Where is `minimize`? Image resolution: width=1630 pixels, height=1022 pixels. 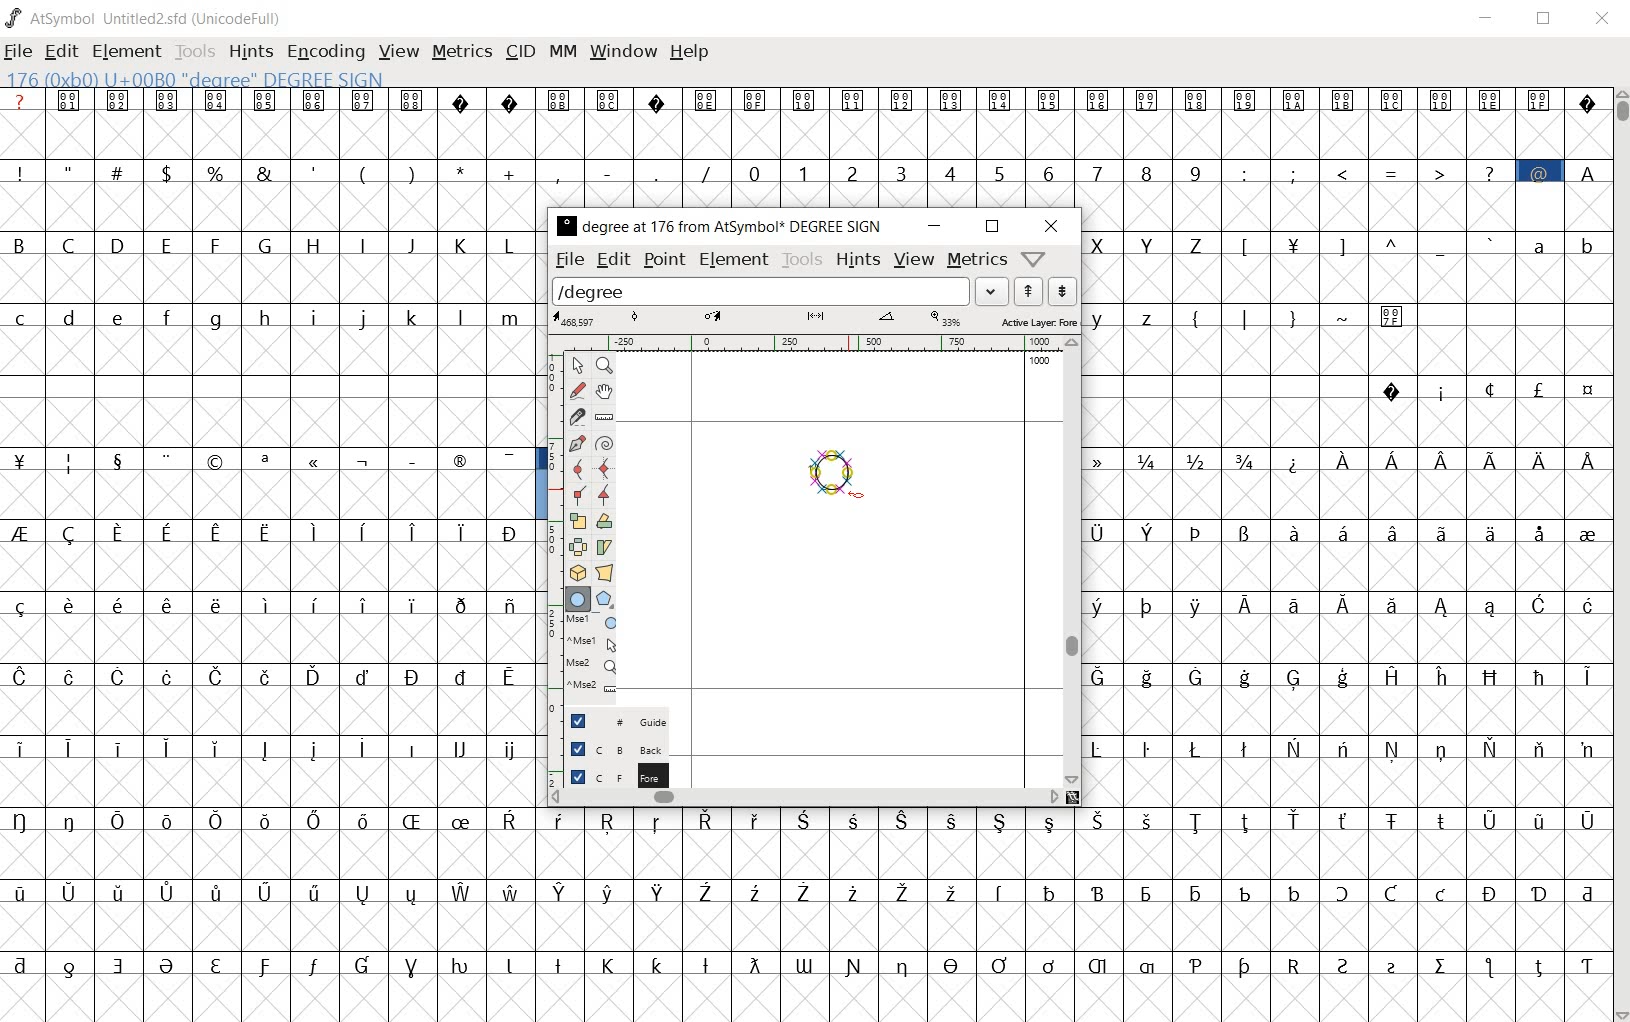 minimize is located at coordinates (932, 226).